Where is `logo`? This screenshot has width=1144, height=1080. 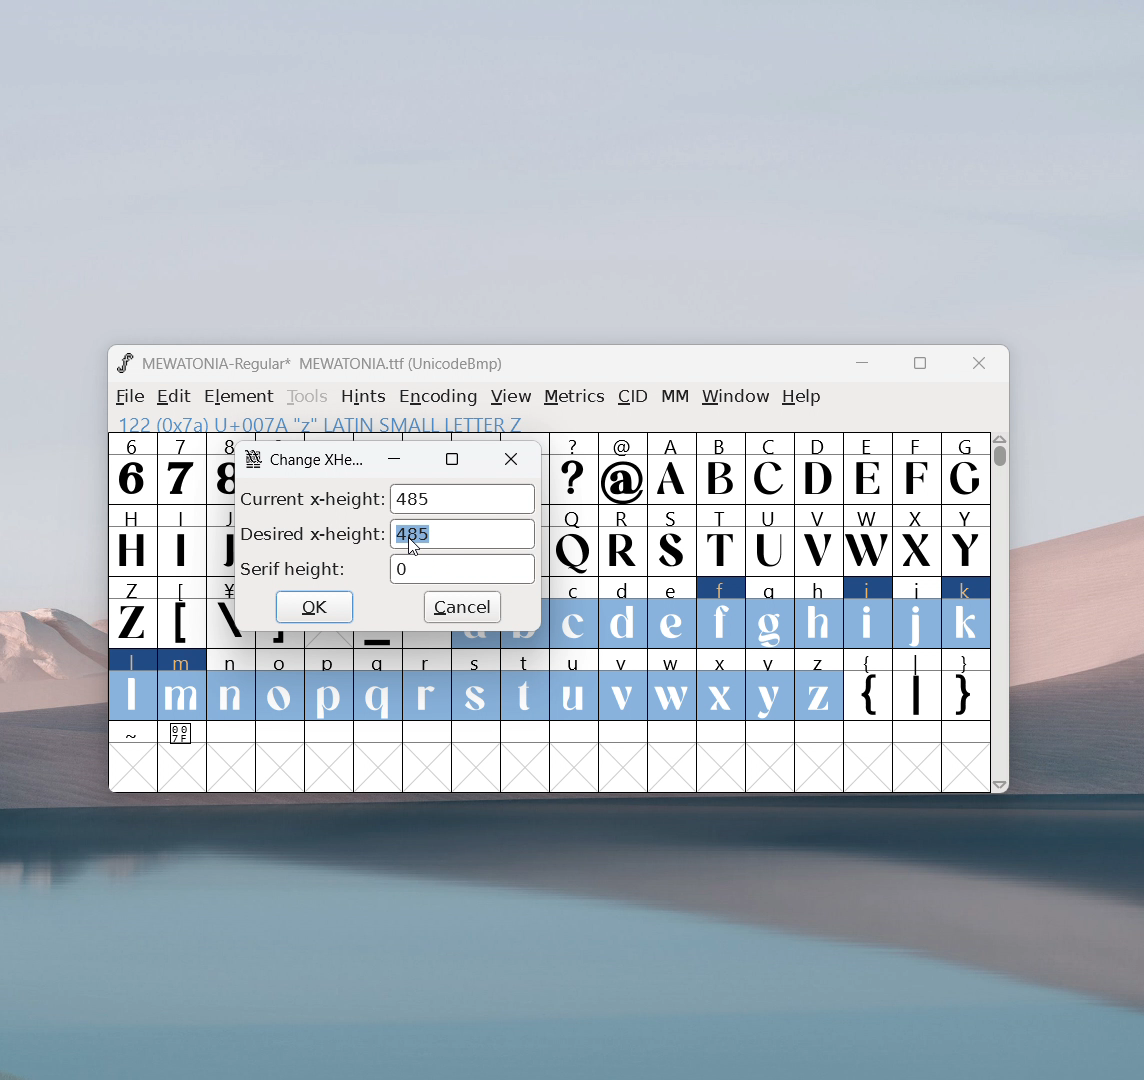
logo is located at coordinates (124, 363).